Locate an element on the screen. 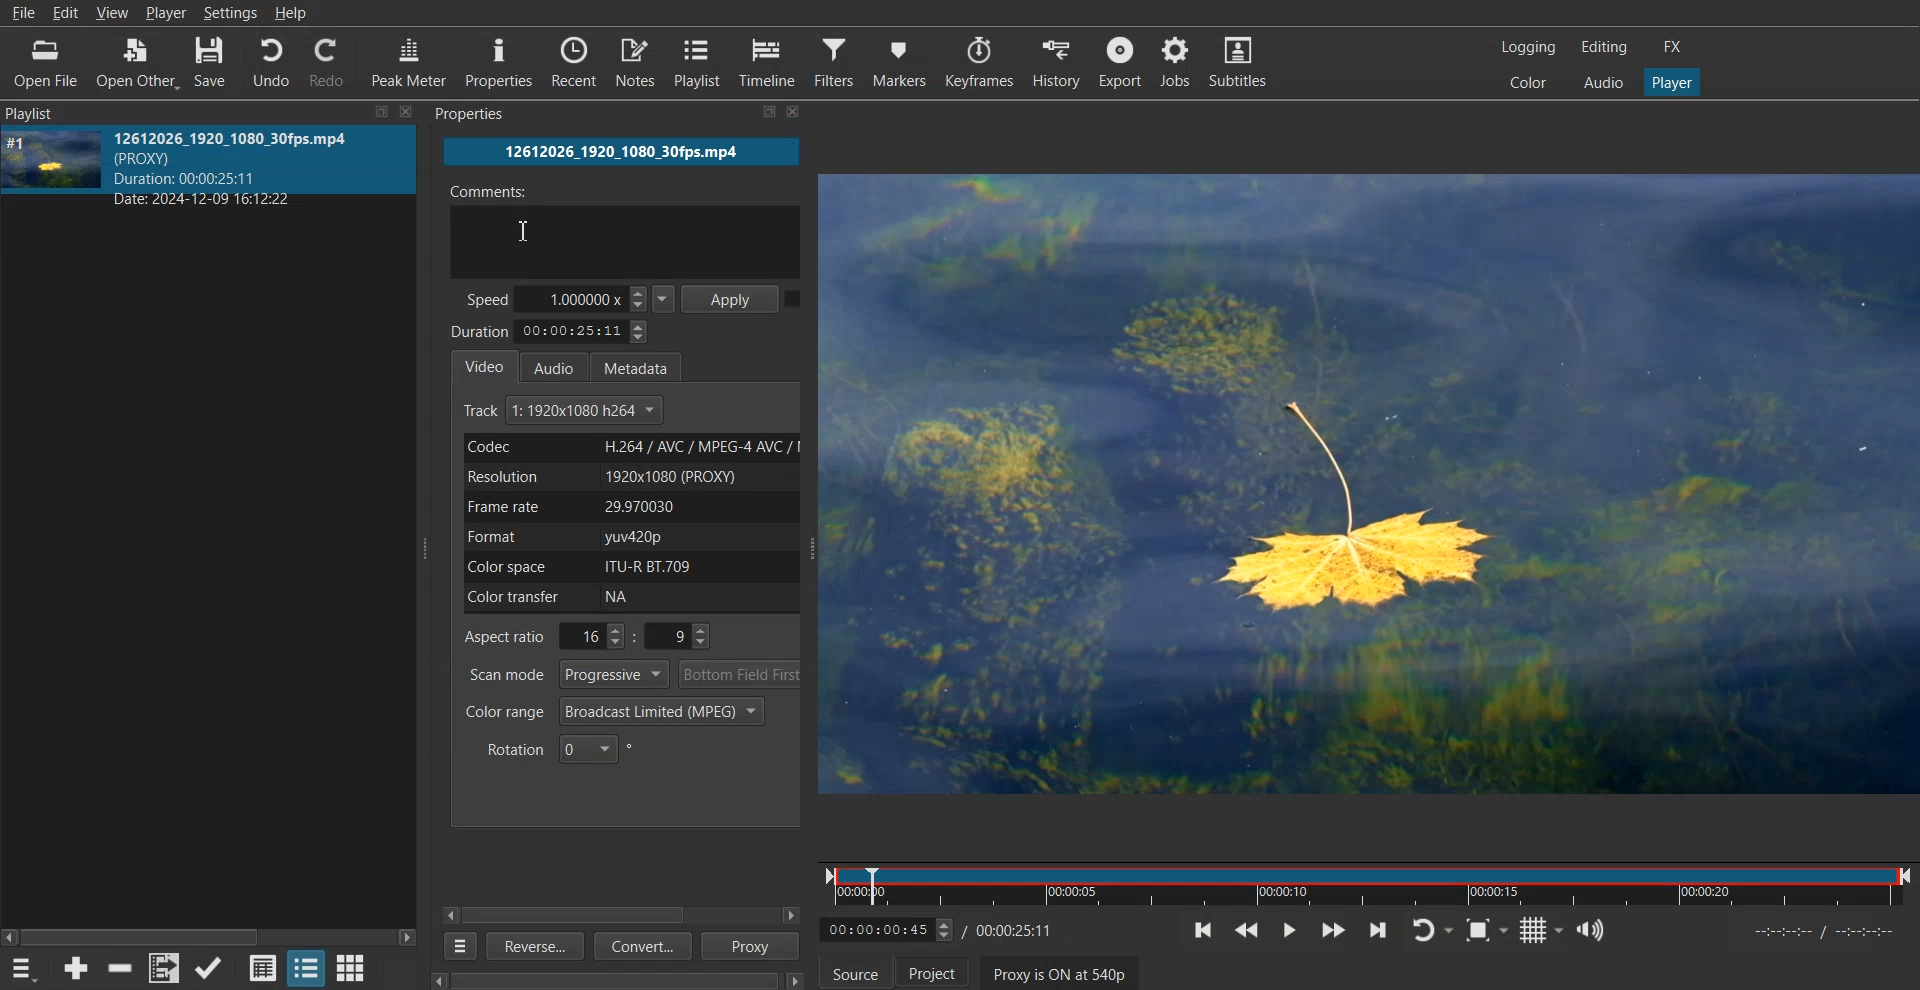  Play Backward is located at coordinates (1246, 930).